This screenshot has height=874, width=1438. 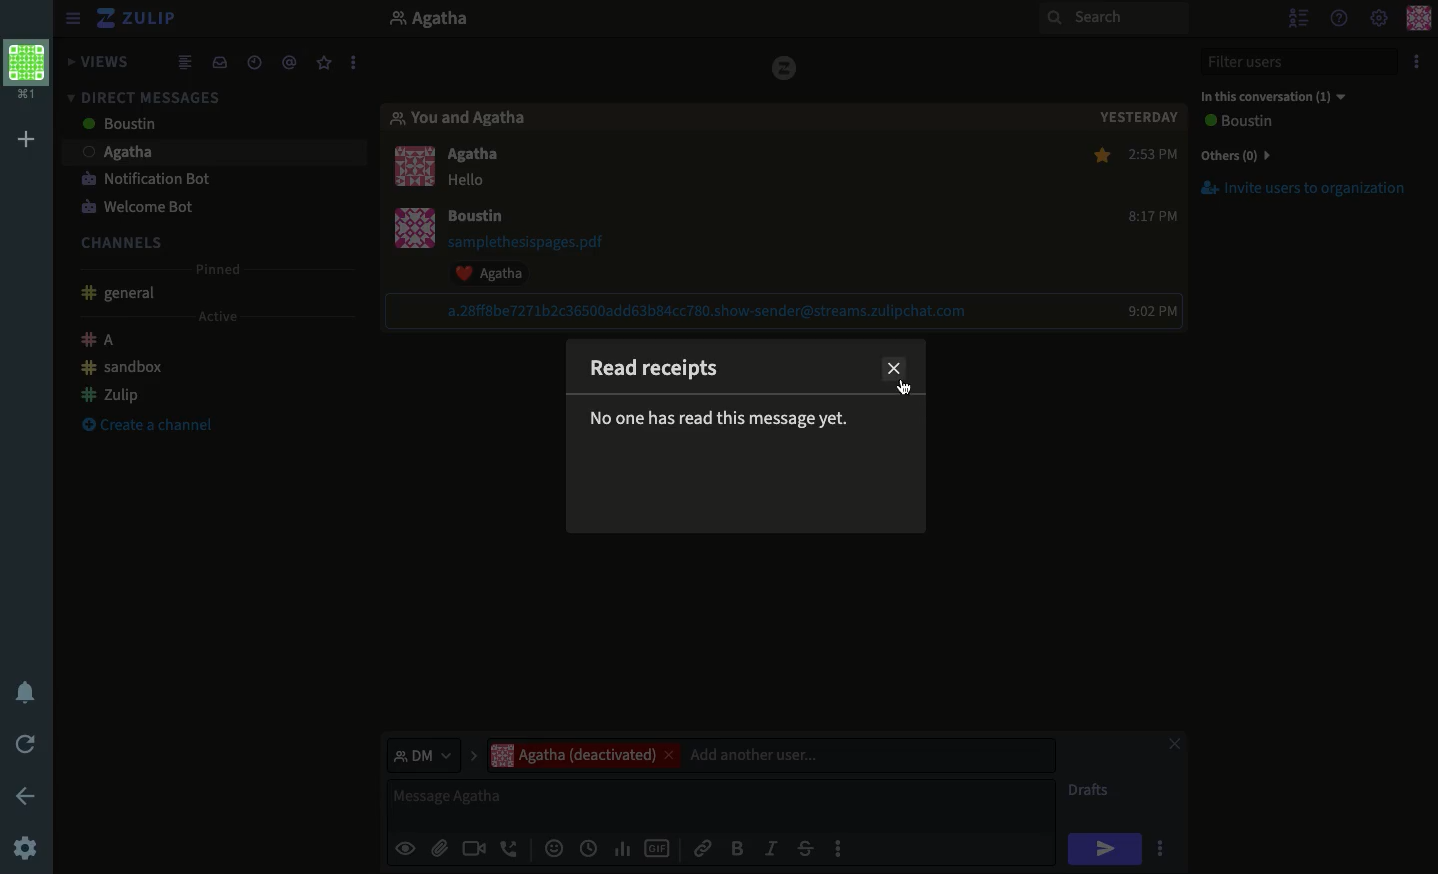 I want to click on Status, so click(x=722, y=421).